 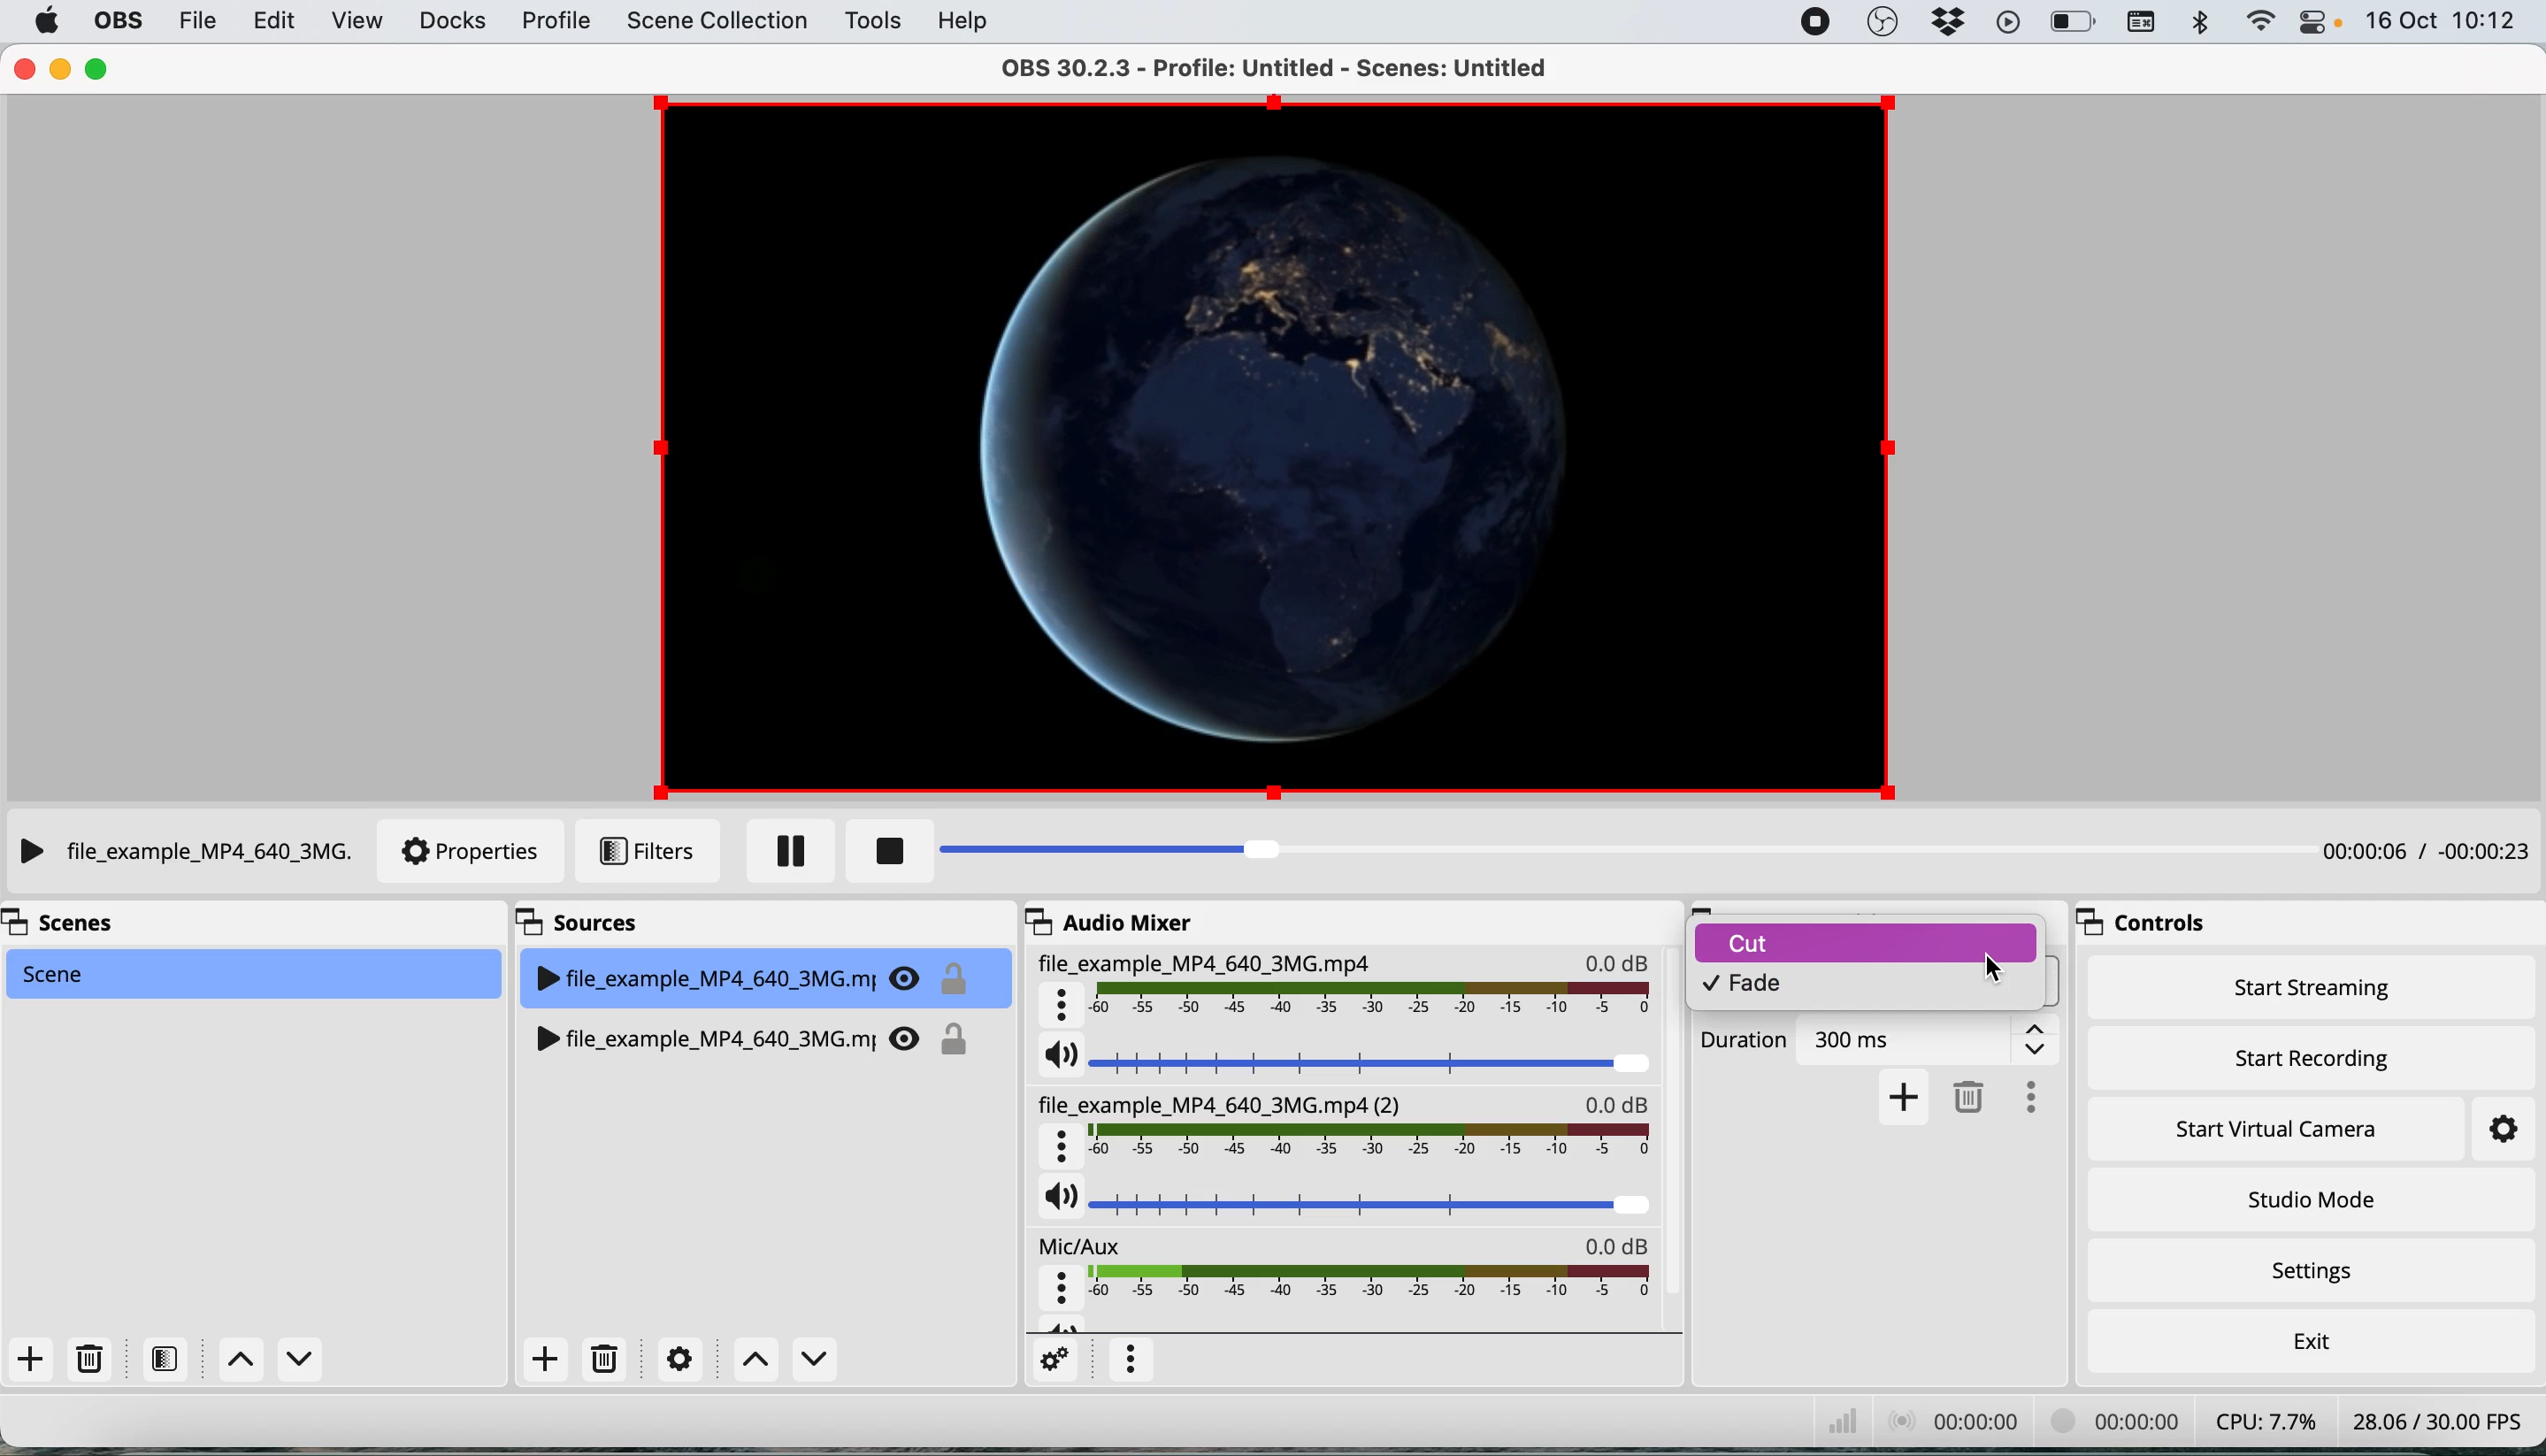 I want to click on pause, so click(x=788, y=850).